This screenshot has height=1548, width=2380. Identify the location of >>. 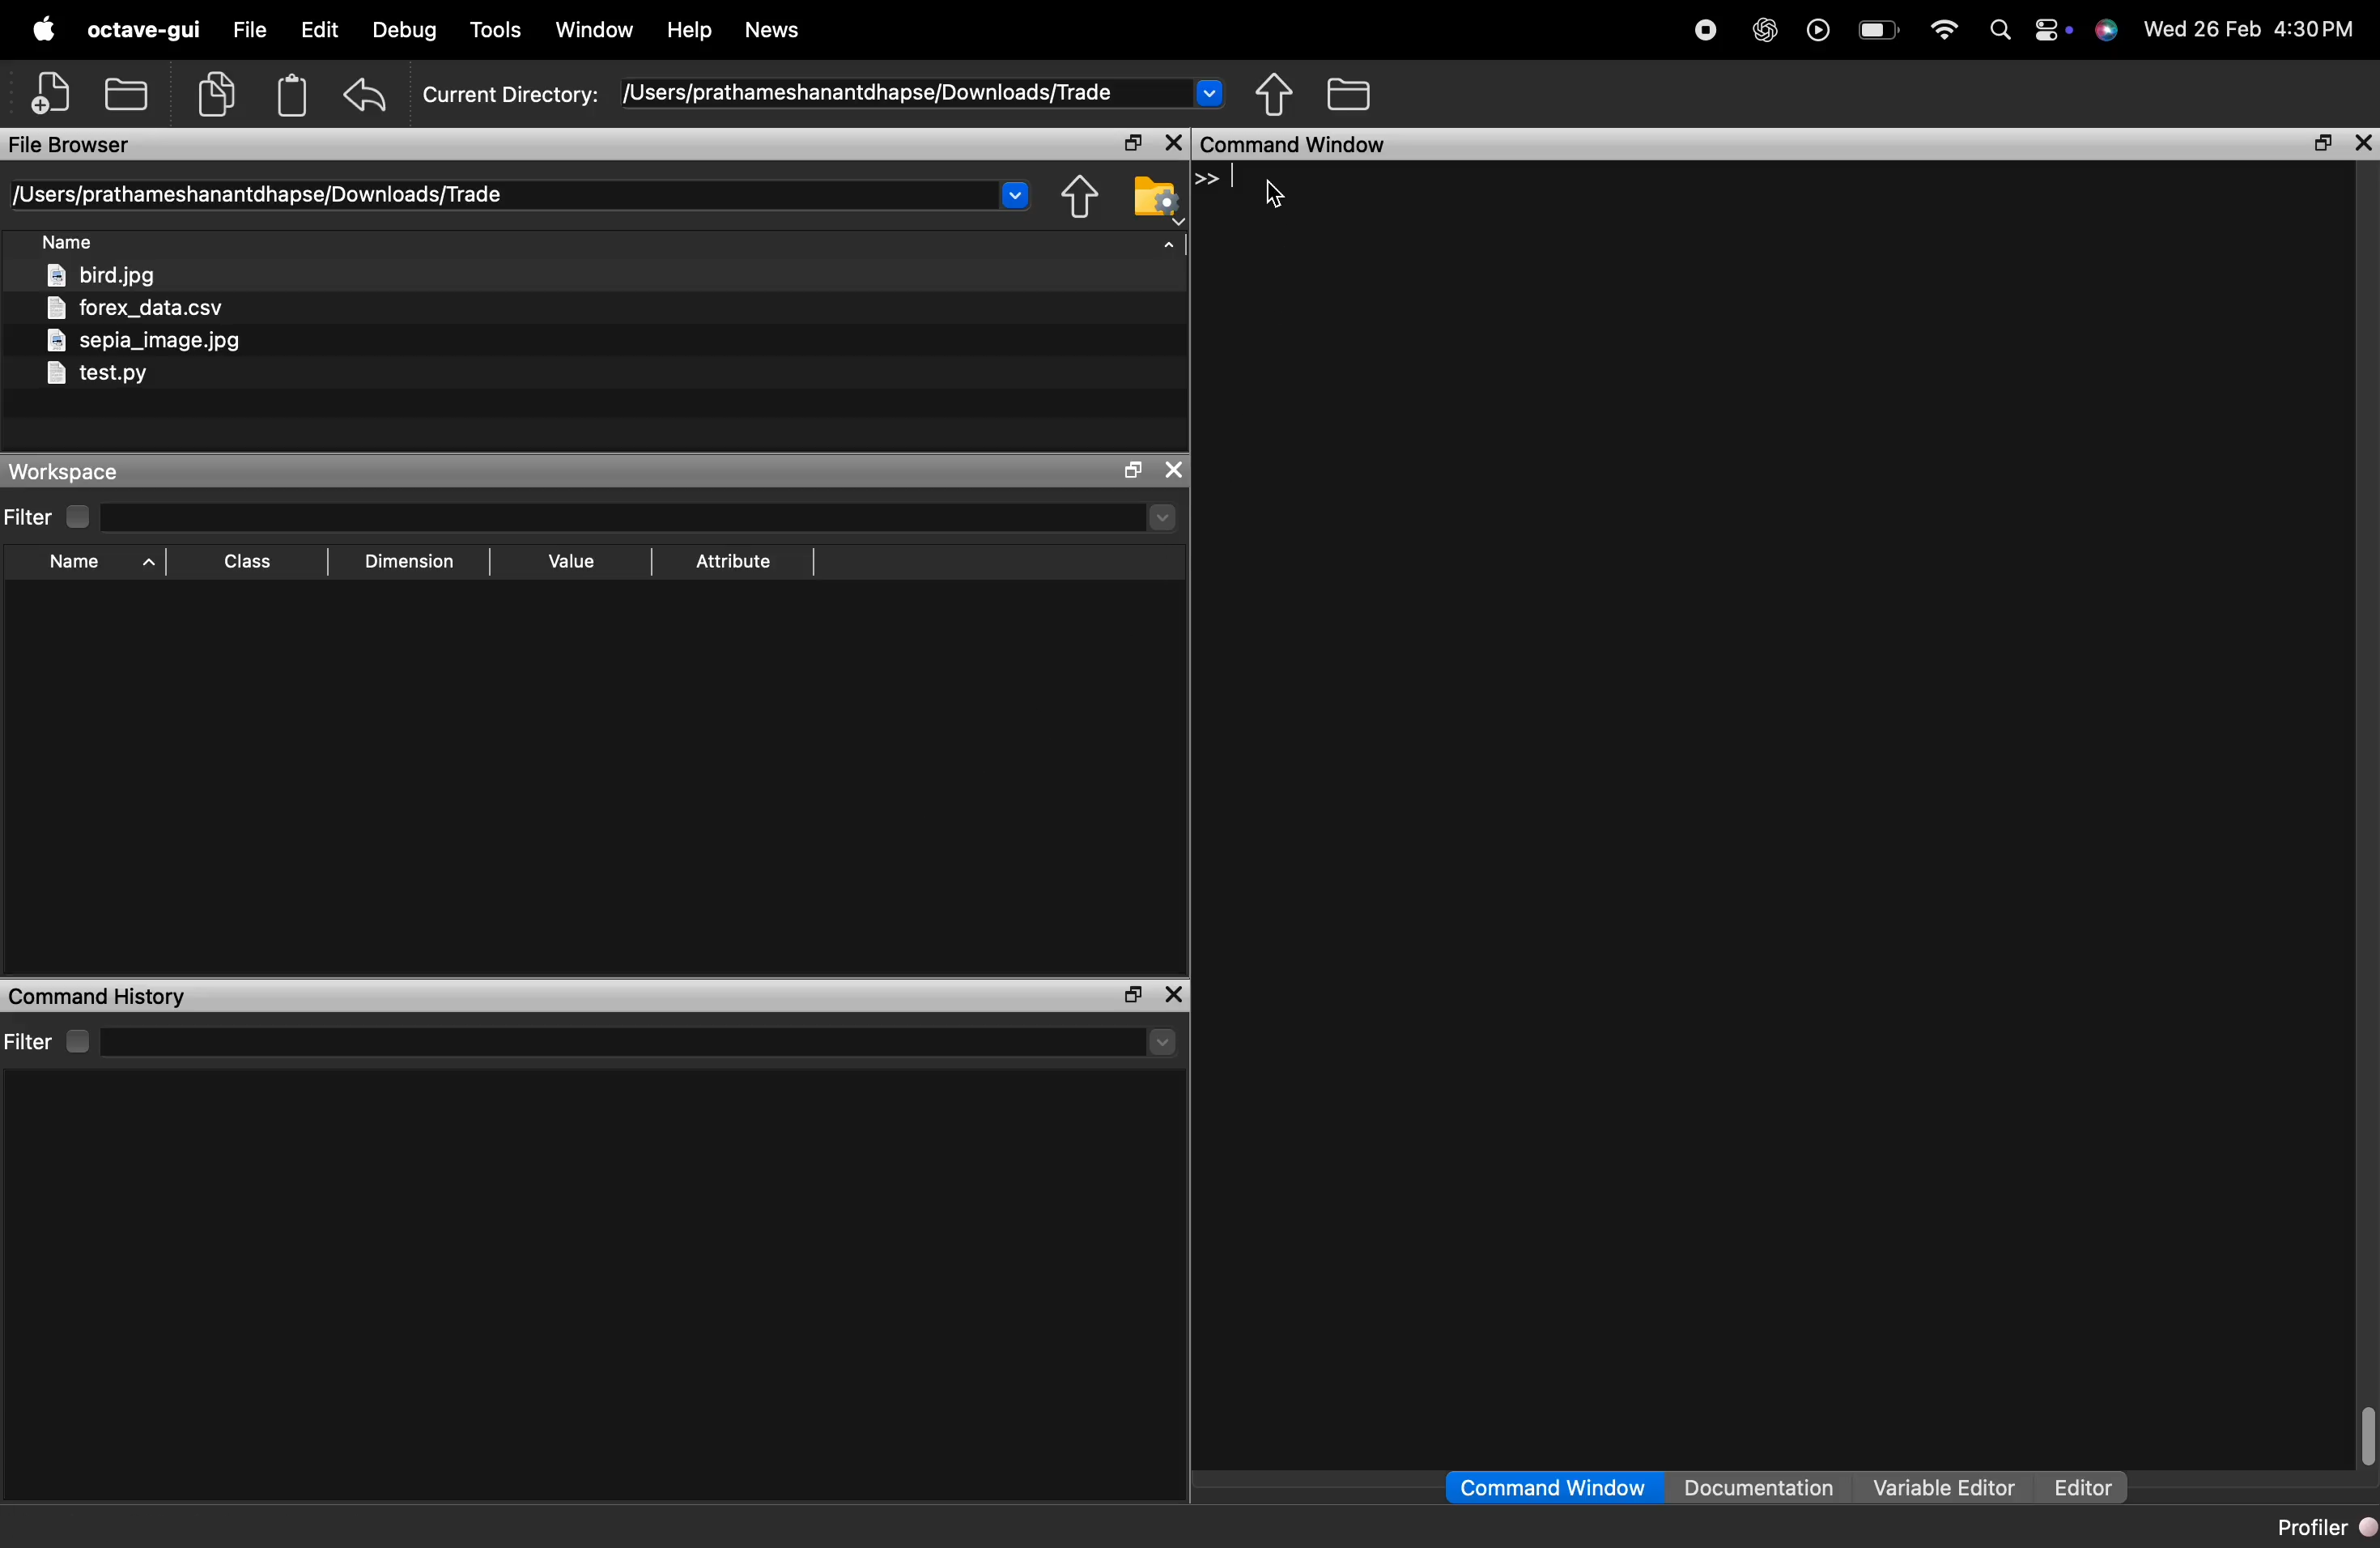
(1205, 180).